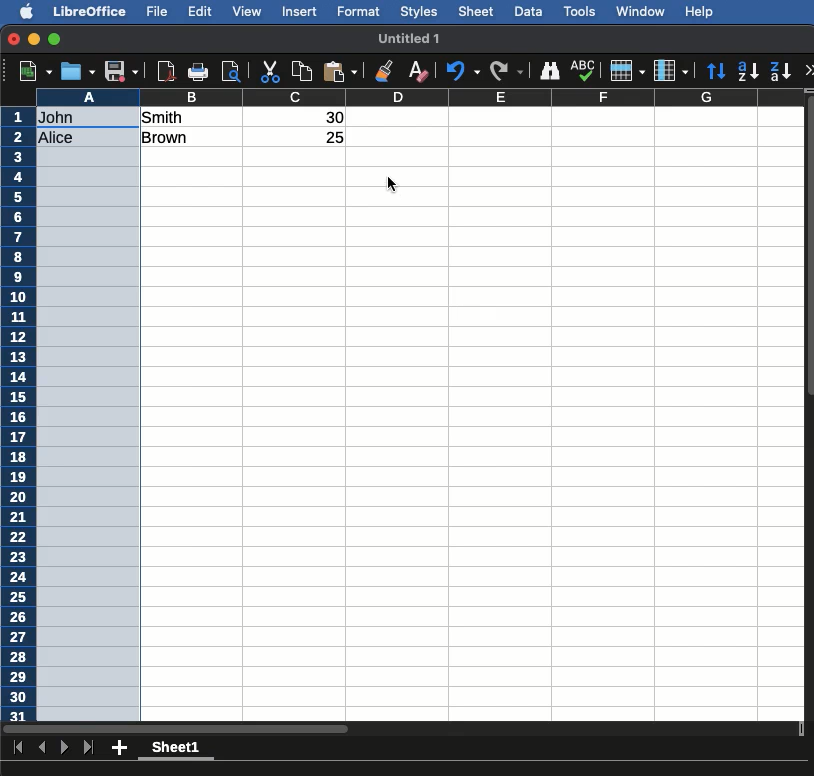  What do you see at coordinates (246, 12) in the screenshot?
I see `View` at bounding box center [246, 12].